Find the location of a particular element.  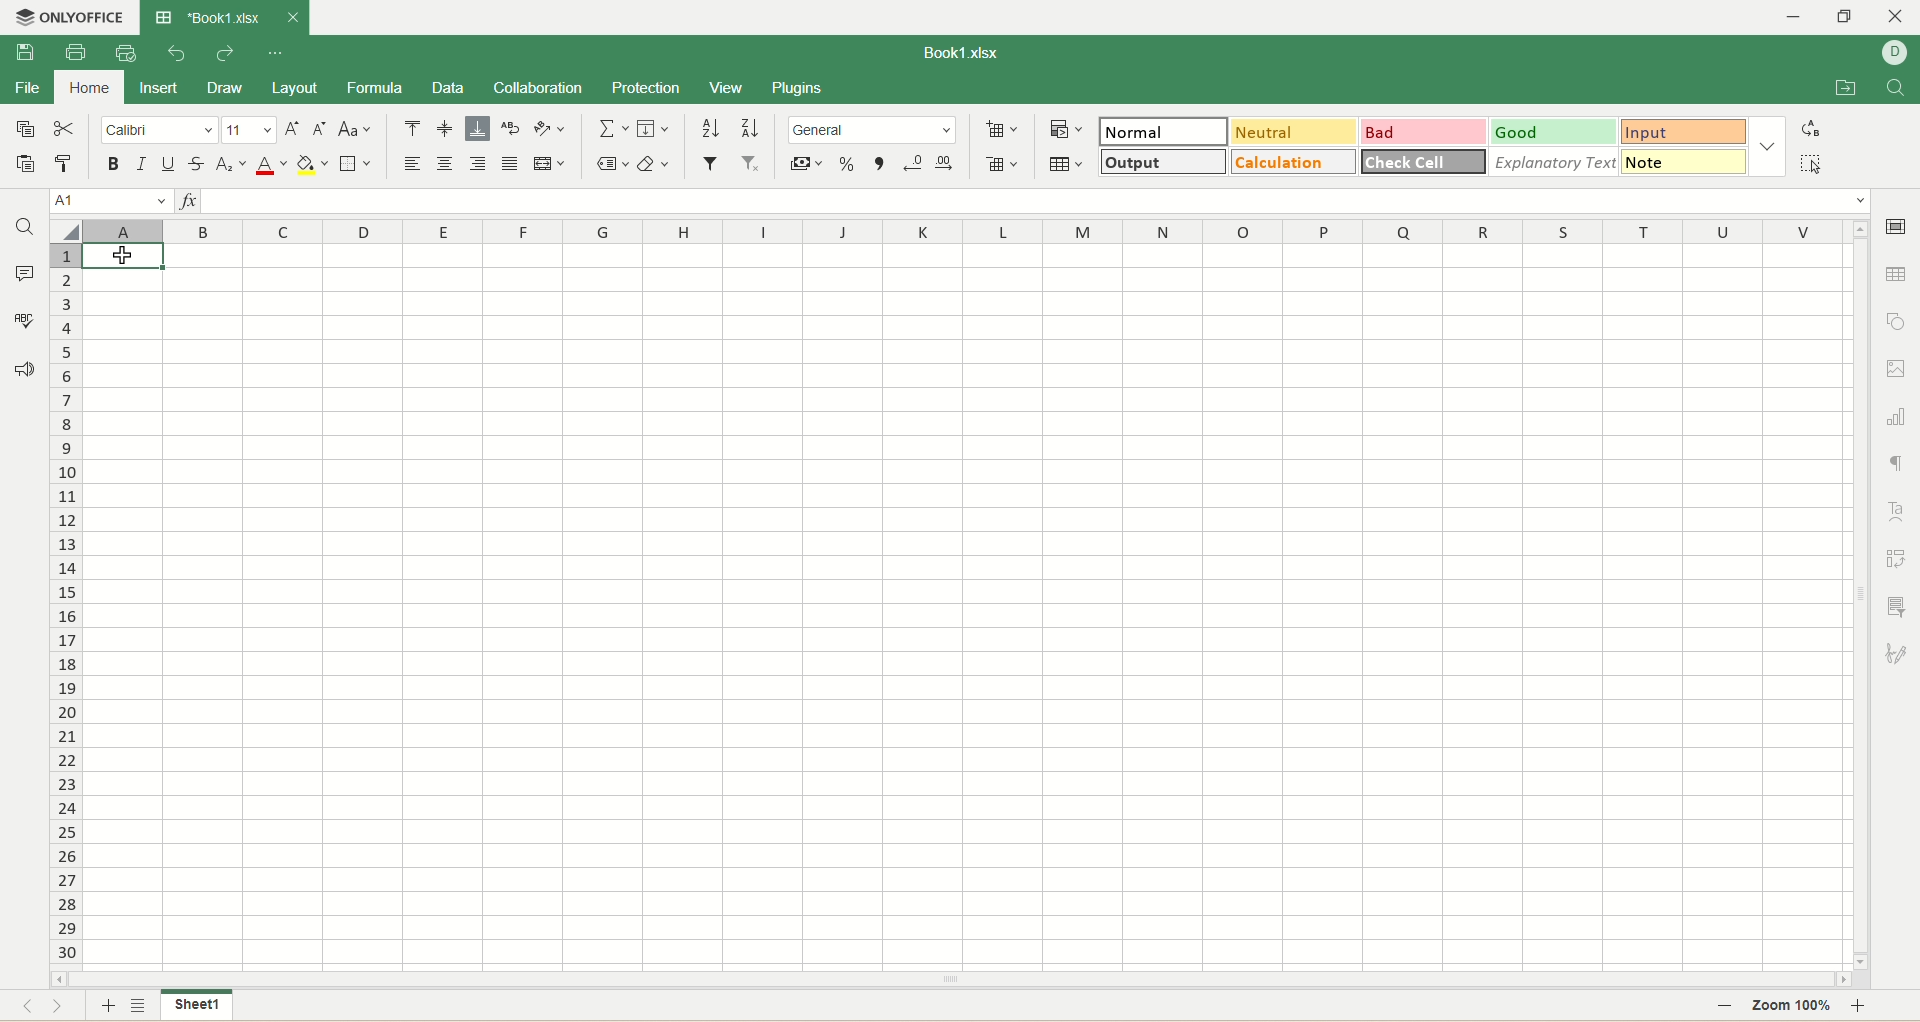

sort ascending is located at coordinates (710, 128).